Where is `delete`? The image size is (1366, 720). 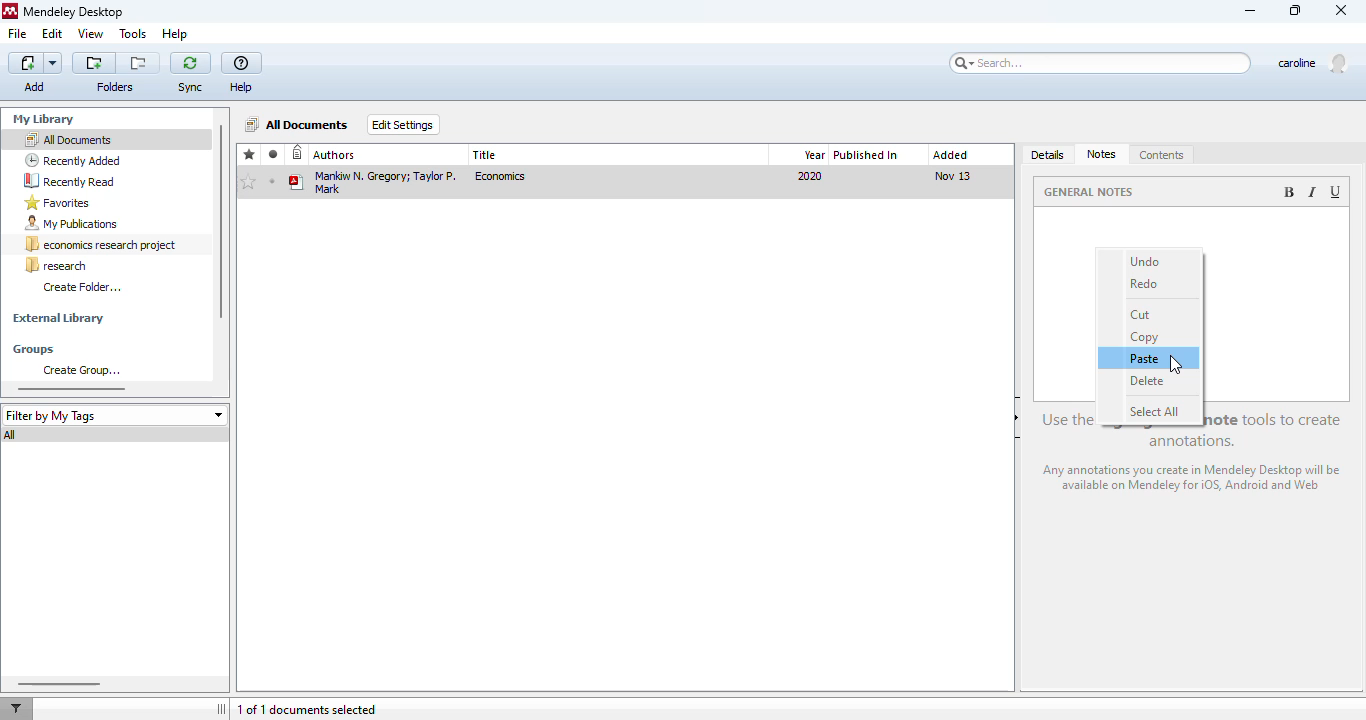
delete is located at coordinates (1147, 381).